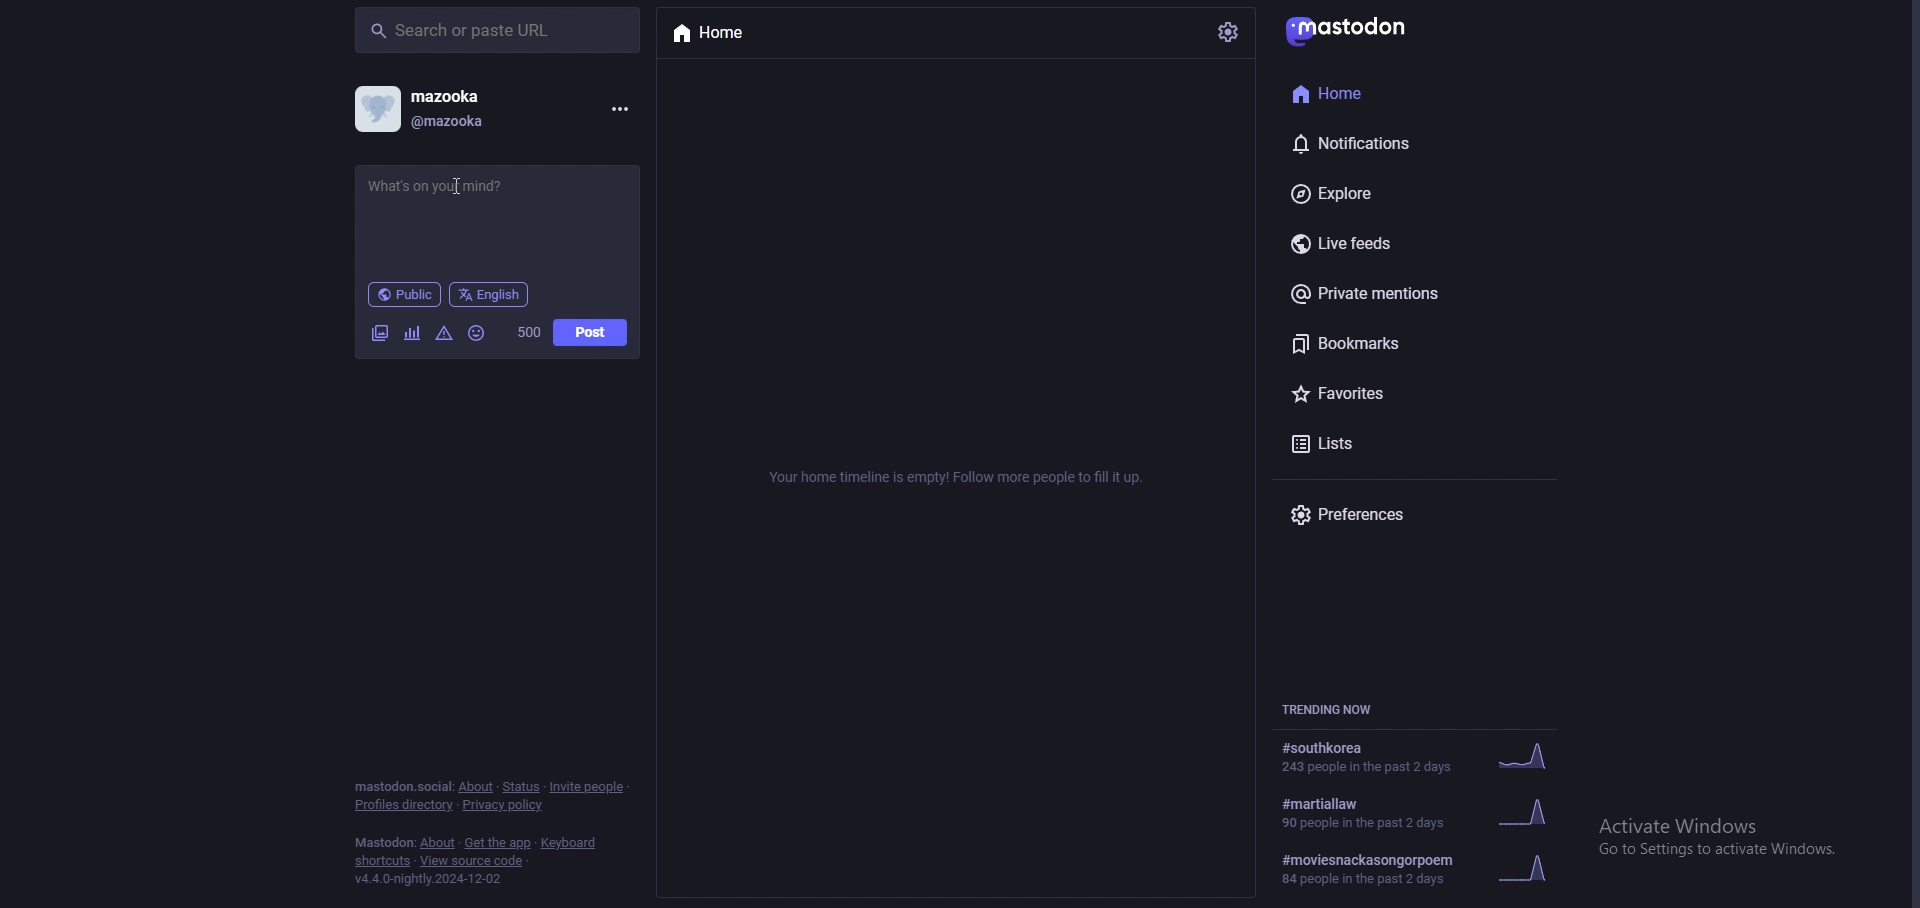 The height and width of the screenshot is (908, 1920). Describe the element at coordinates (592, 332) in the screenshot. I see `post` at that location.